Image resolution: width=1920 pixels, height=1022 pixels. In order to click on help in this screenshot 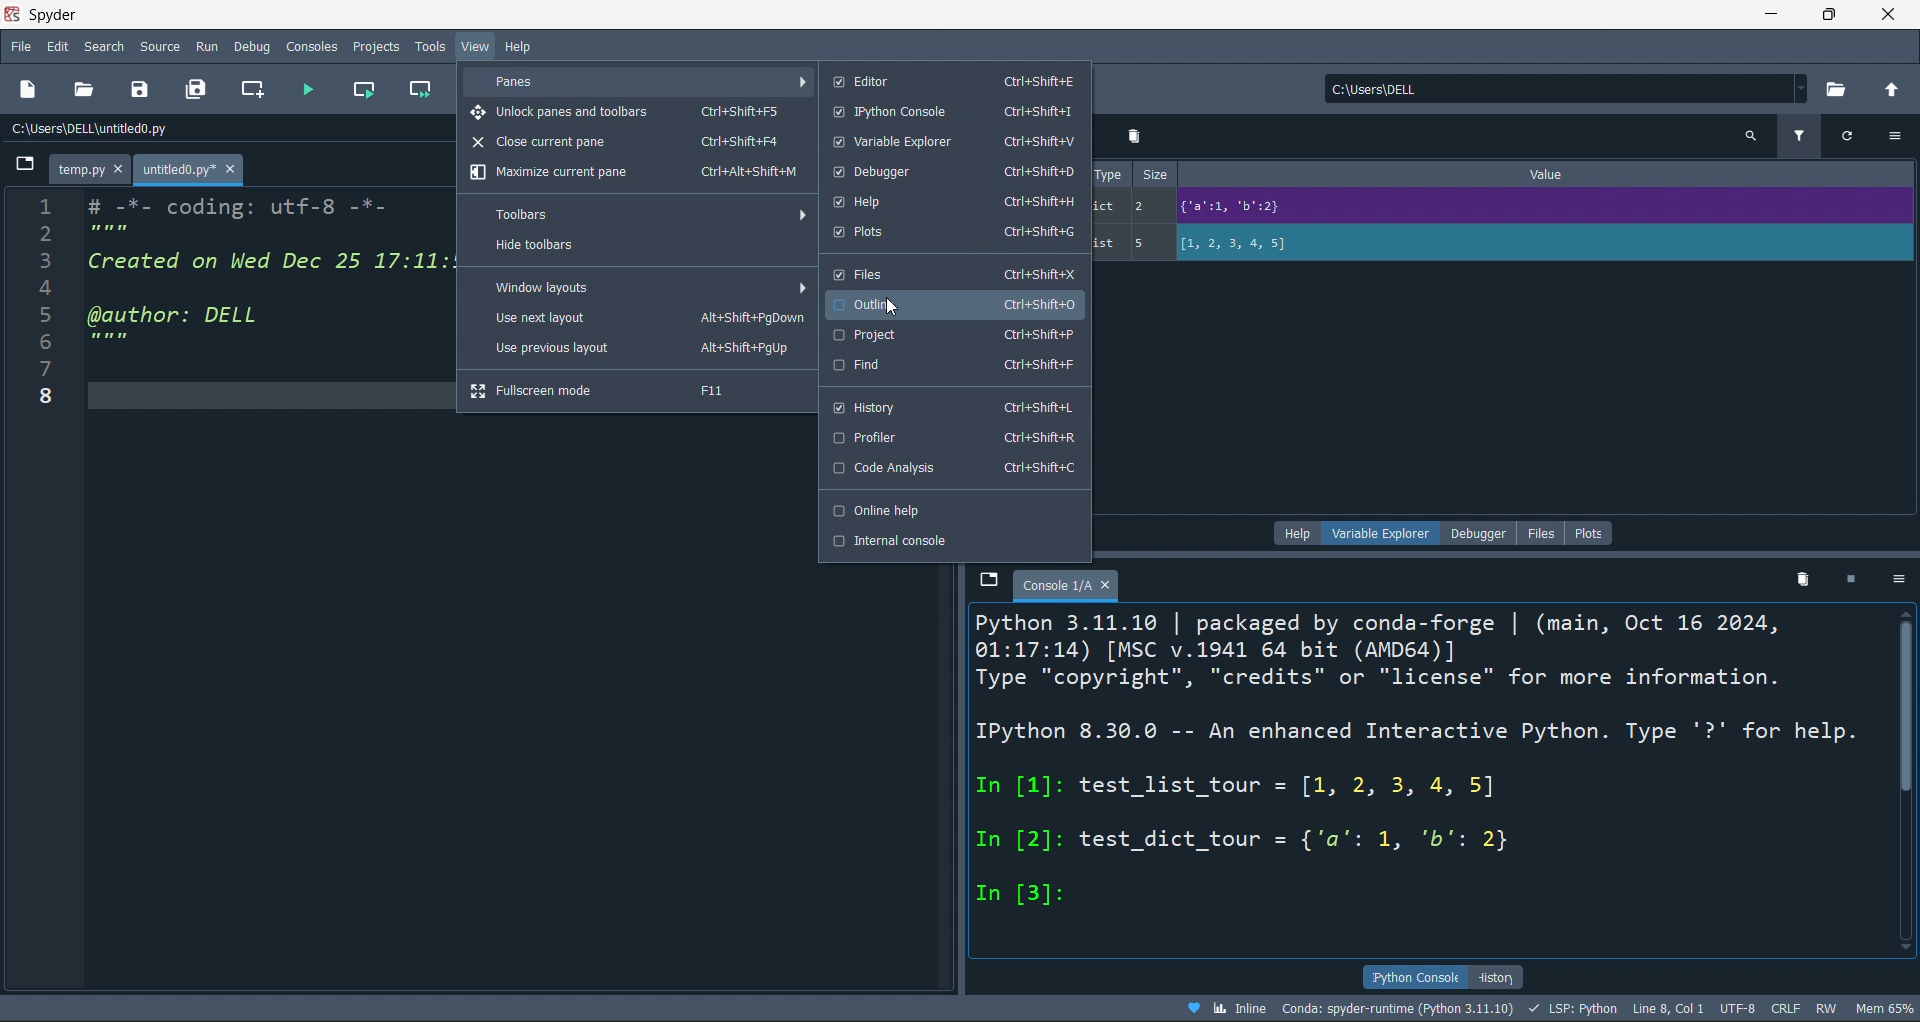, I will do `click(1293, 533)`.